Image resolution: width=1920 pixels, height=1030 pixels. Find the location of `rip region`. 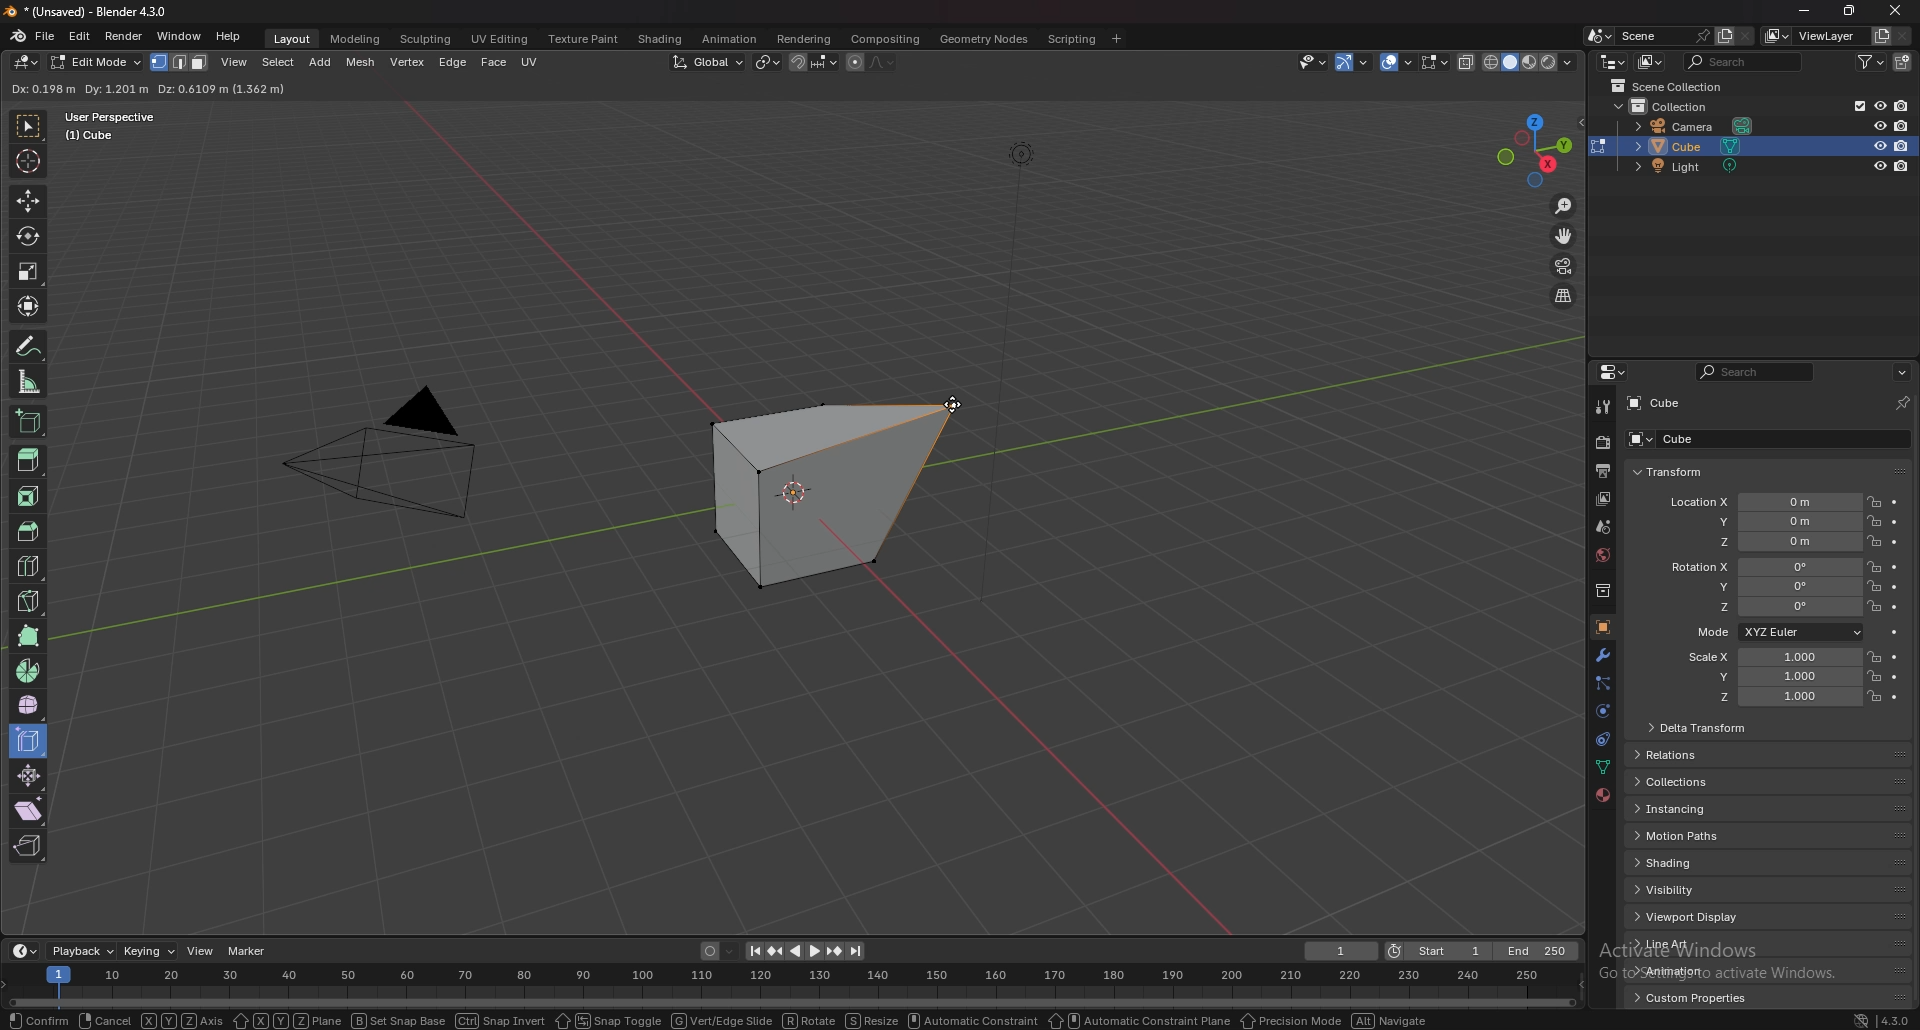

rip region is located at coordinates (29, 845).